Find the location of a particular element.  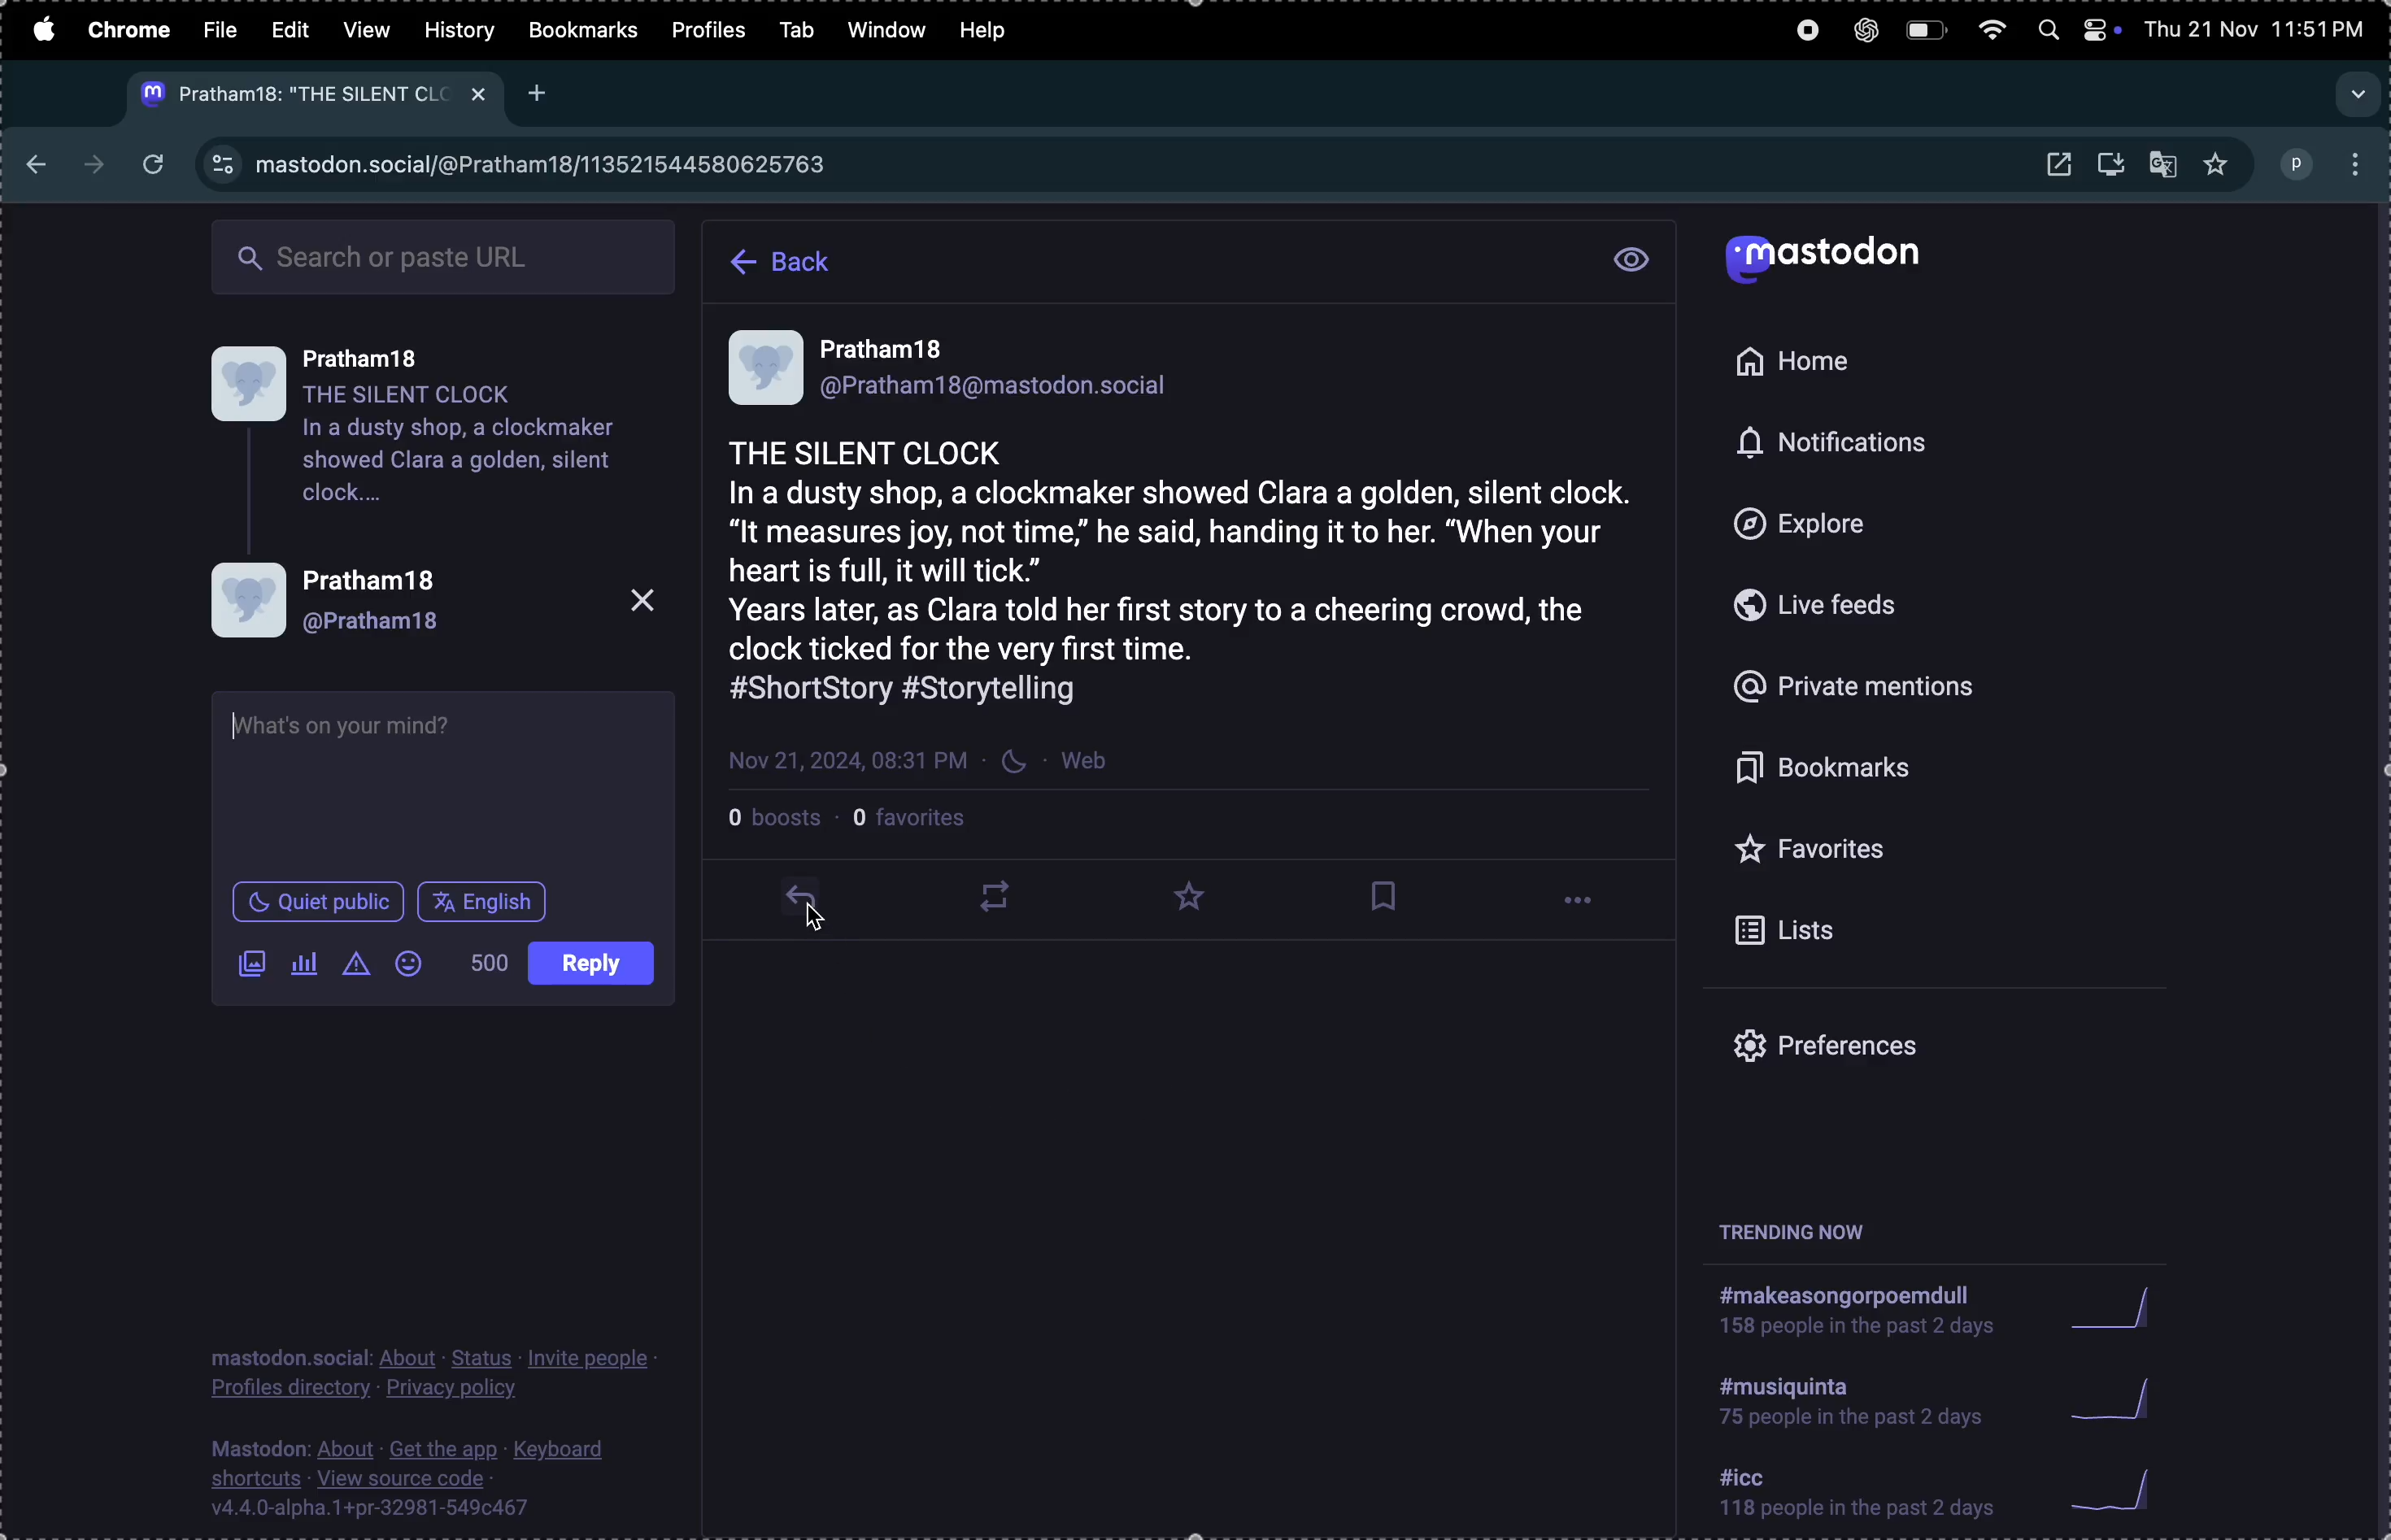

prefrences is located at coordinates (1874, 1048).